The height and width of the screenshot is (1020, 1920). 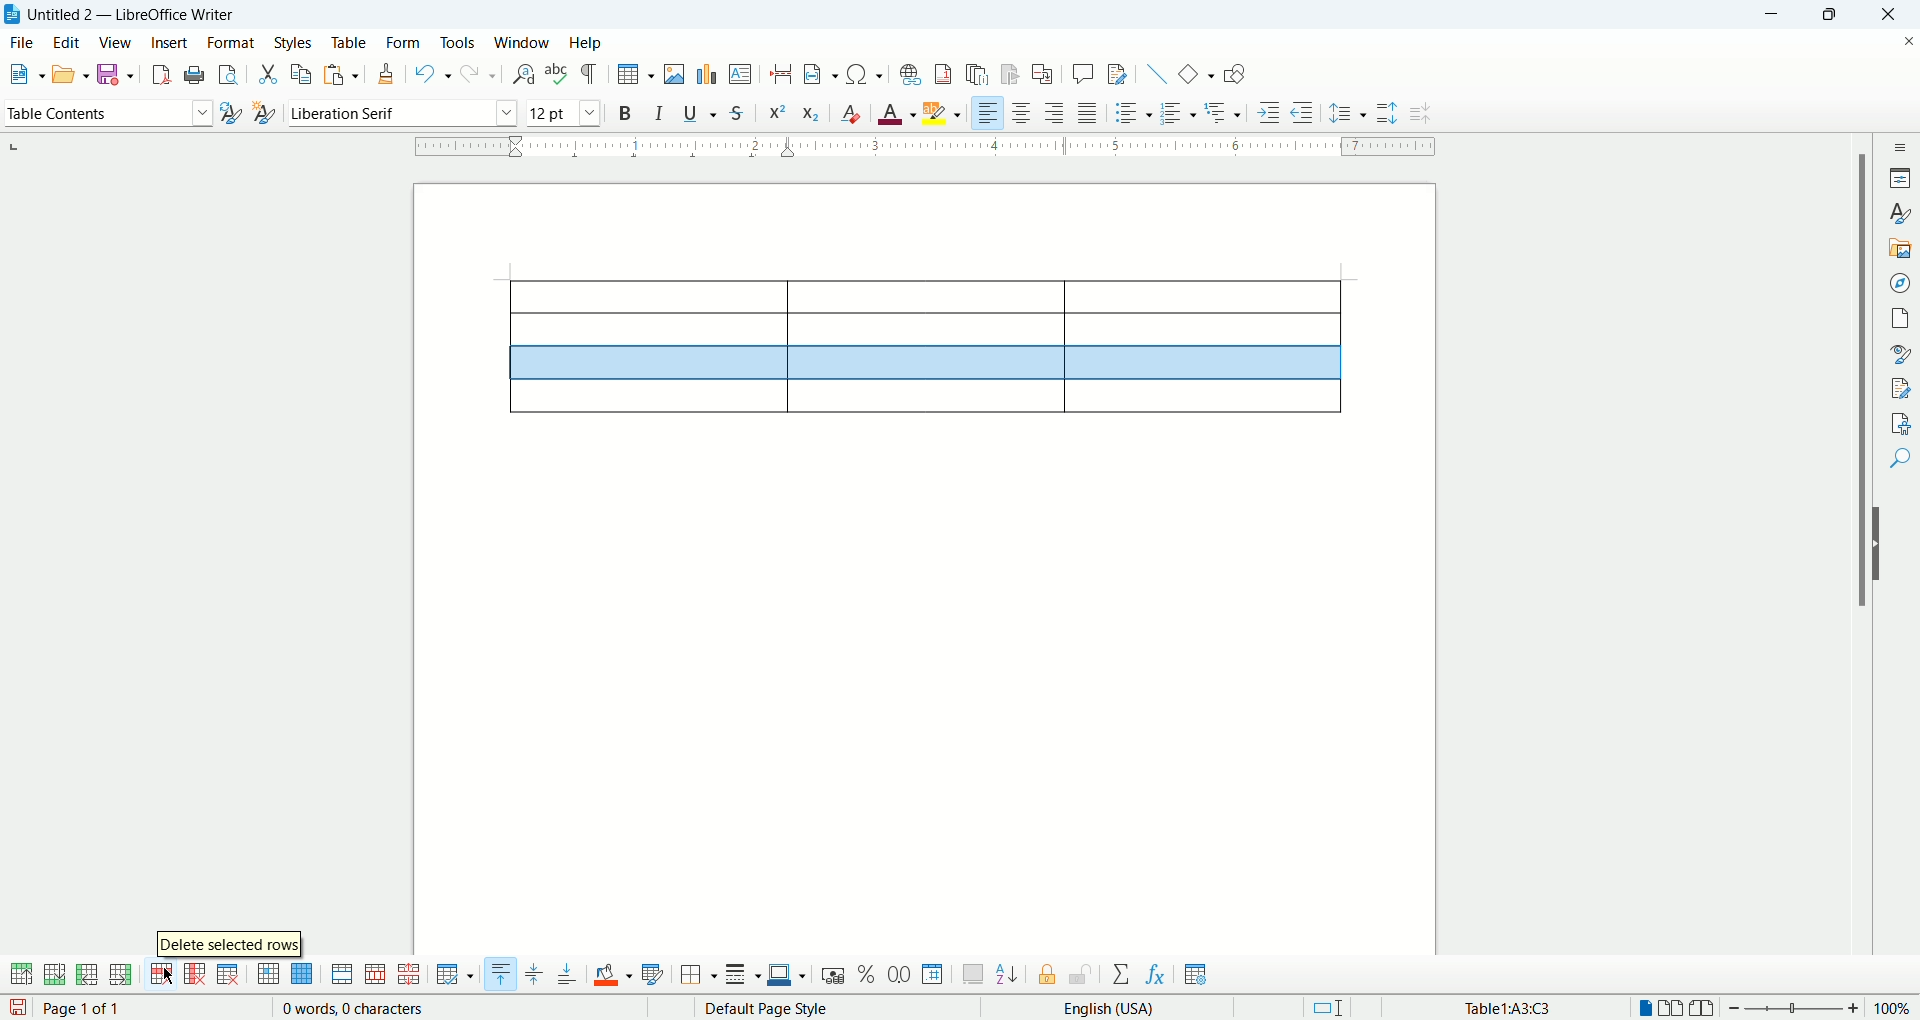 I want to click on sidebar, so click(x=1900, y=148).